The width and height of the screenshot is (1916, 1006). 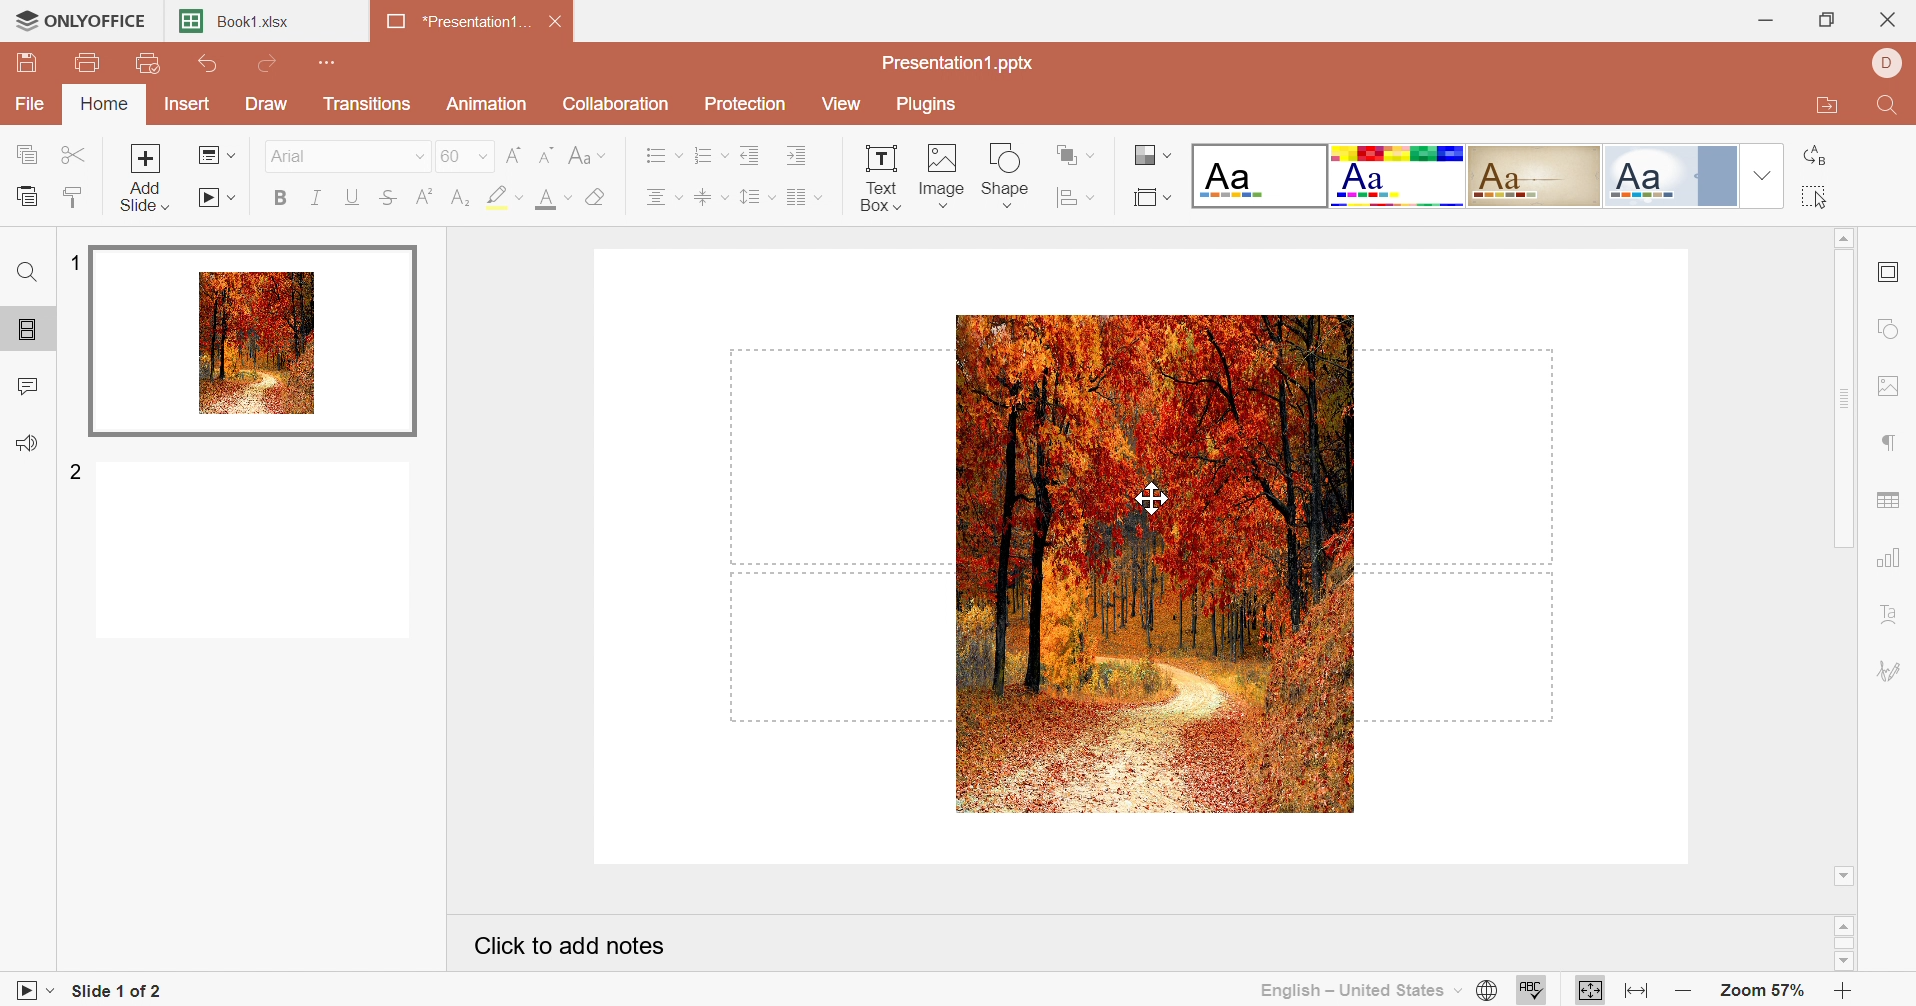 What do you see at coordinates (426, 200) in the screenshot?
I see `Superscript` at bounding box center [426, 200].